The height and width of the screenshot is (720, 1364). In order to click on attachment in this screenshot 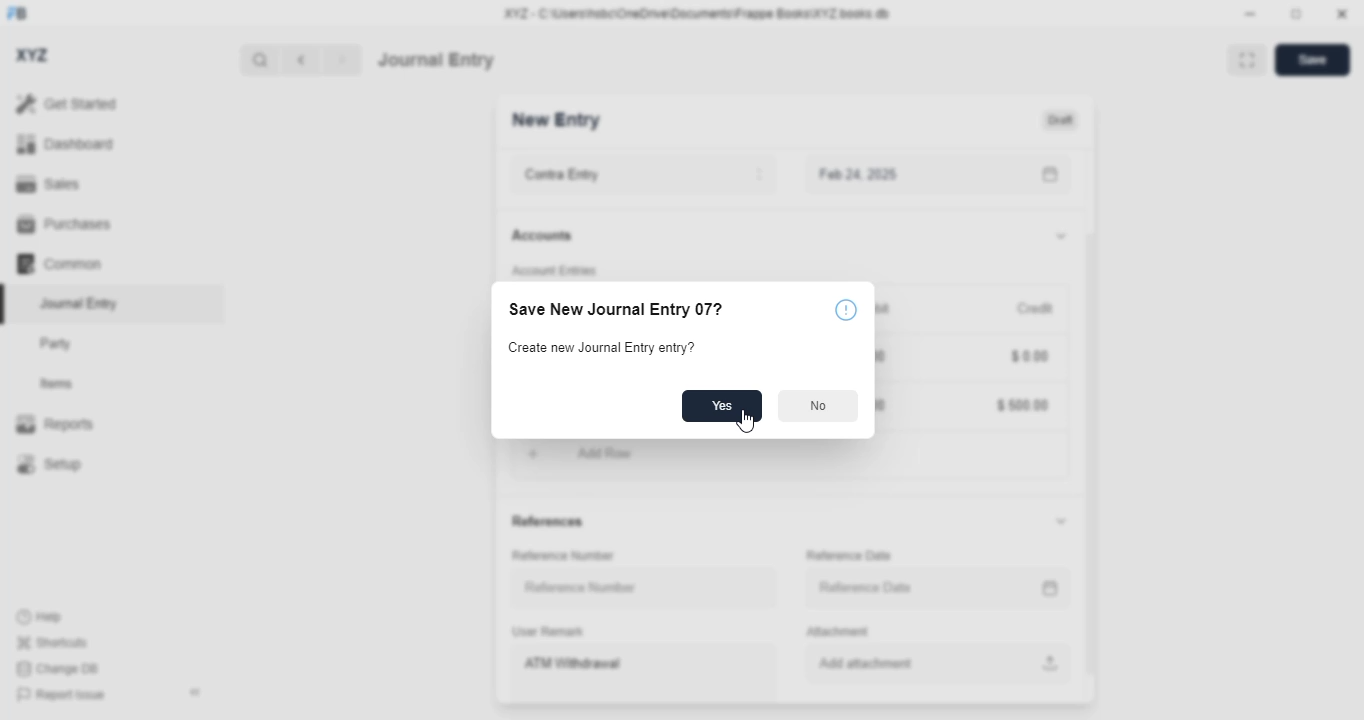, I will do `click(838, 633)`.